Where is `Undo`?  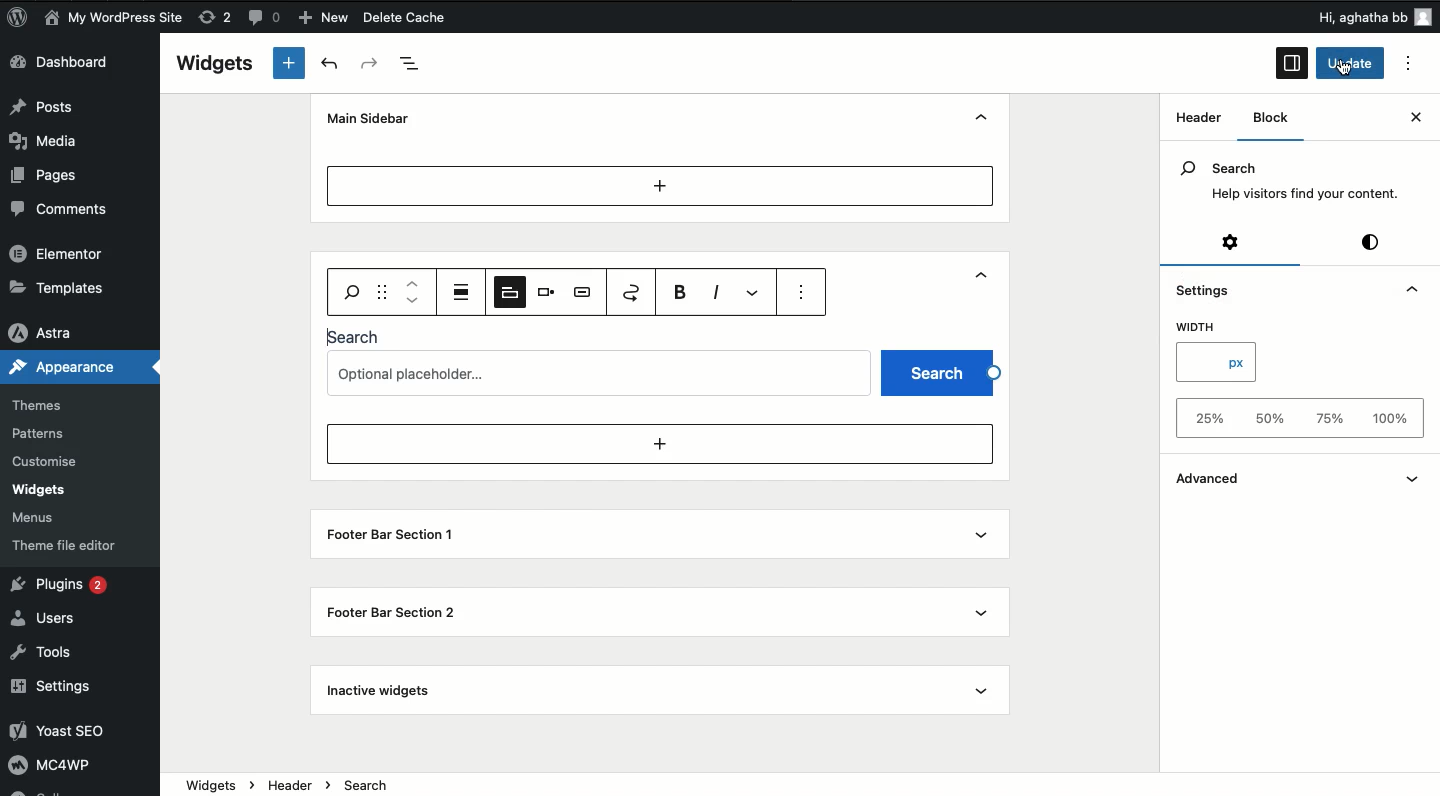
Undo is located at coordinates (329, 64).